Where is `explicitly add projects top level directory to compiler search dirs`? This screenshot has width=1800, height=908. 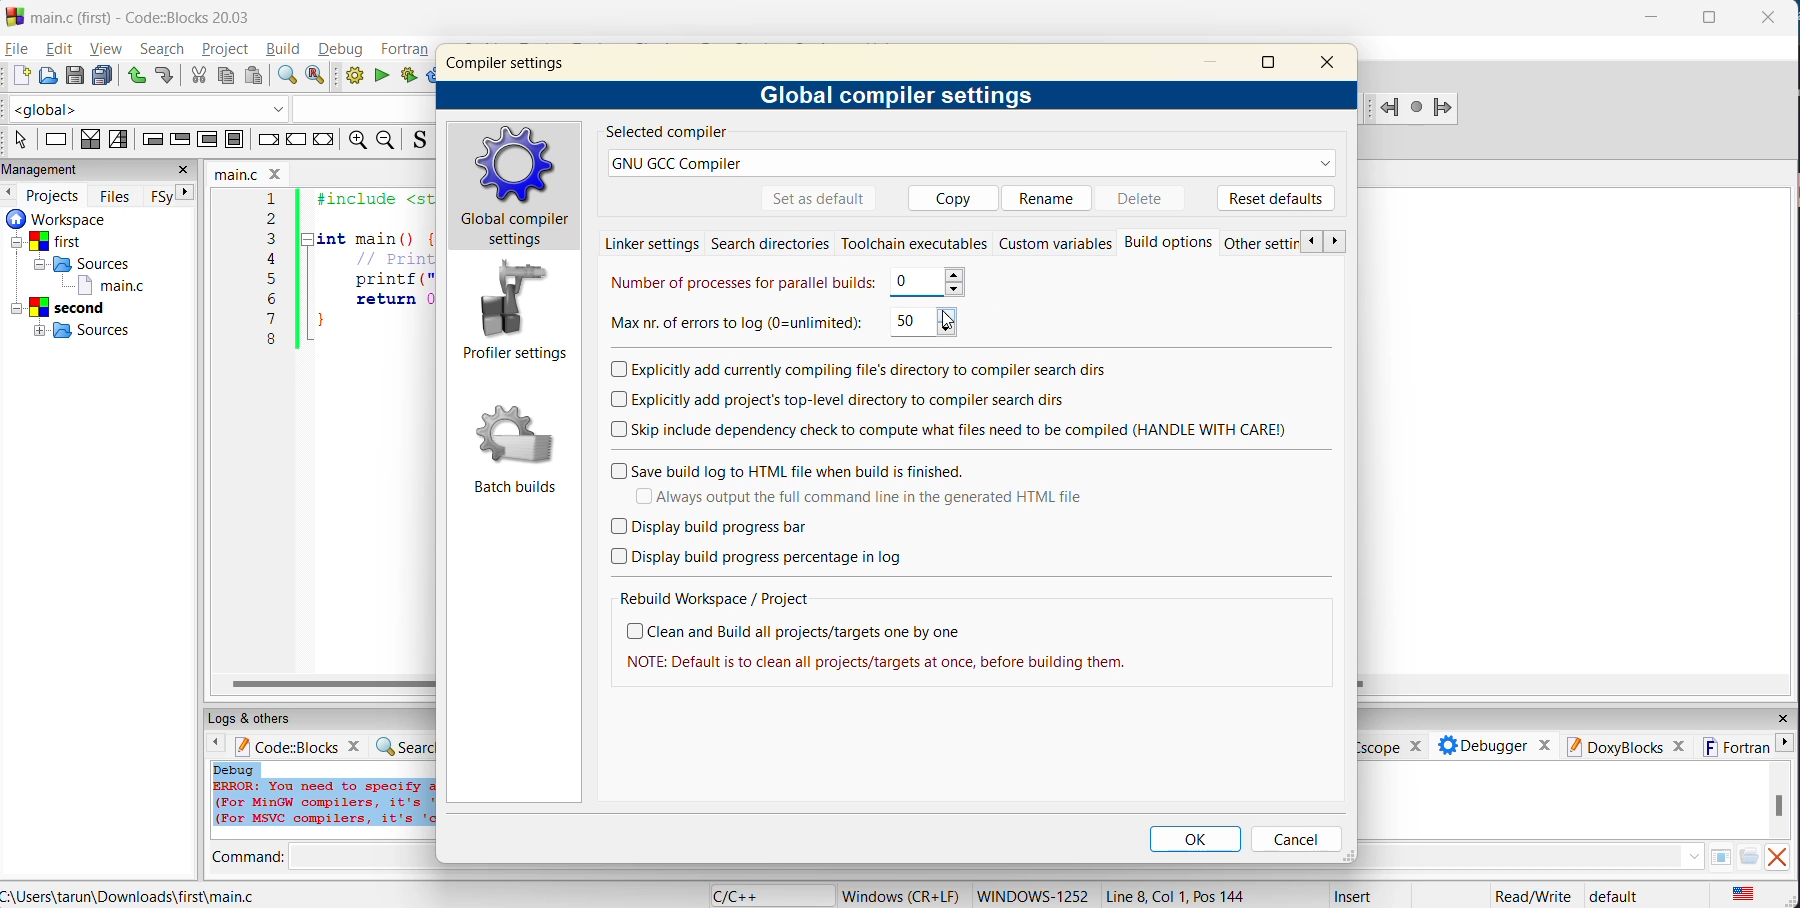 explicitly add projects top level directory to compiler search dirs is located at coordinates (871, 403).